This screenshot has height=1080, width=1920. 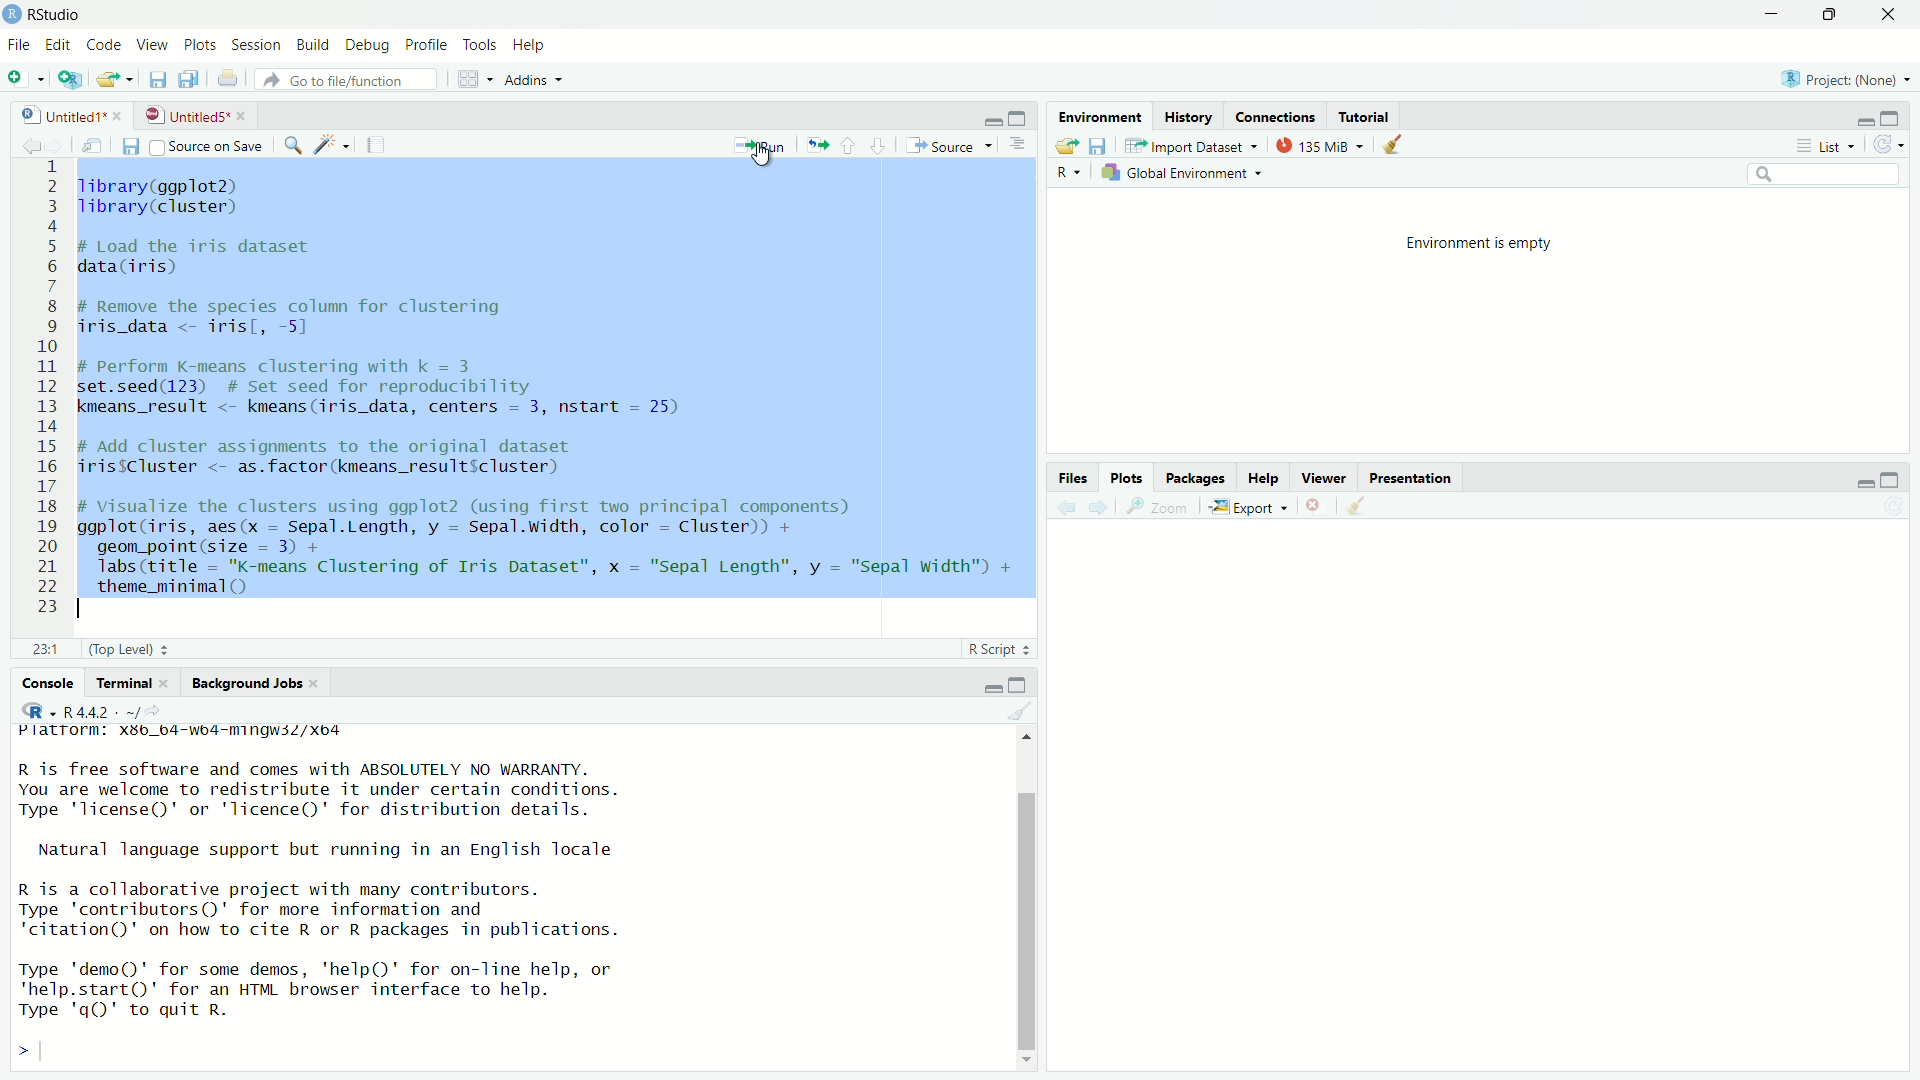 I want to click on find/replace, so click(x=288, y=145).